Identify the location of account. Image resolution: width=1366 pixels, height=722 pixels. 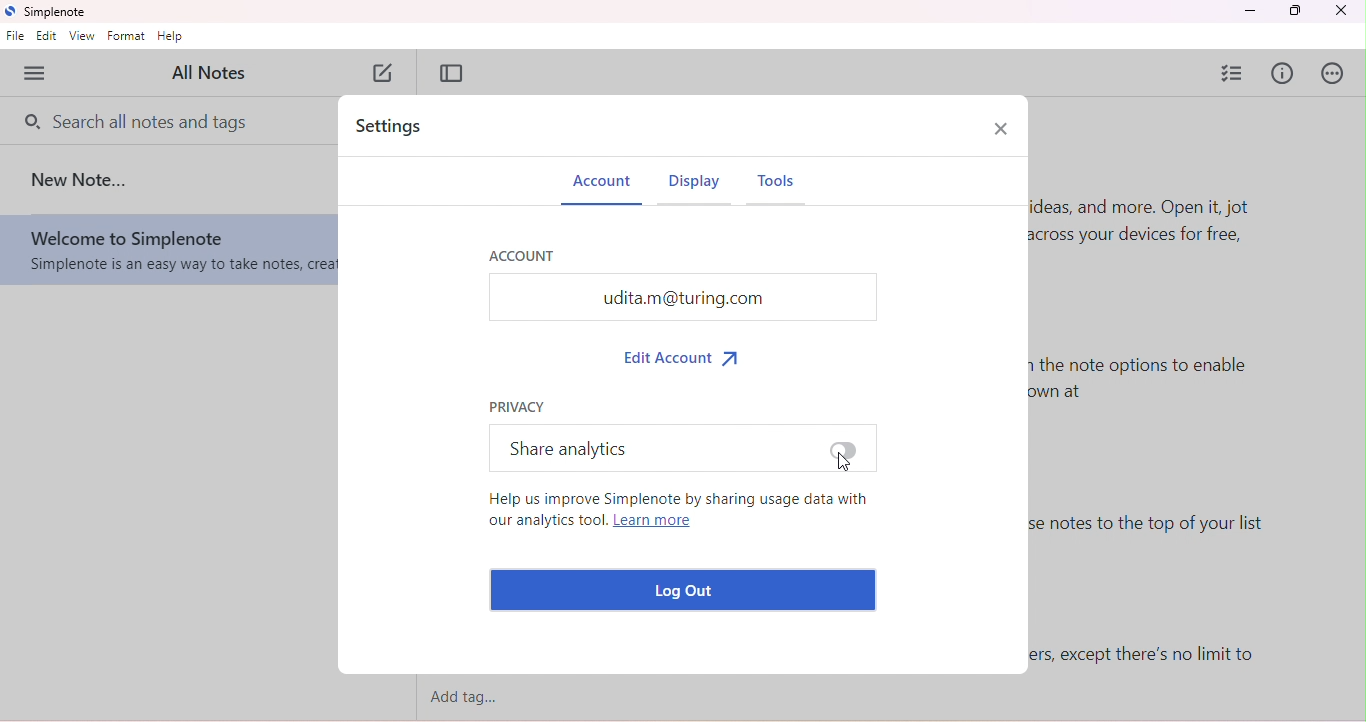
(523, 254).